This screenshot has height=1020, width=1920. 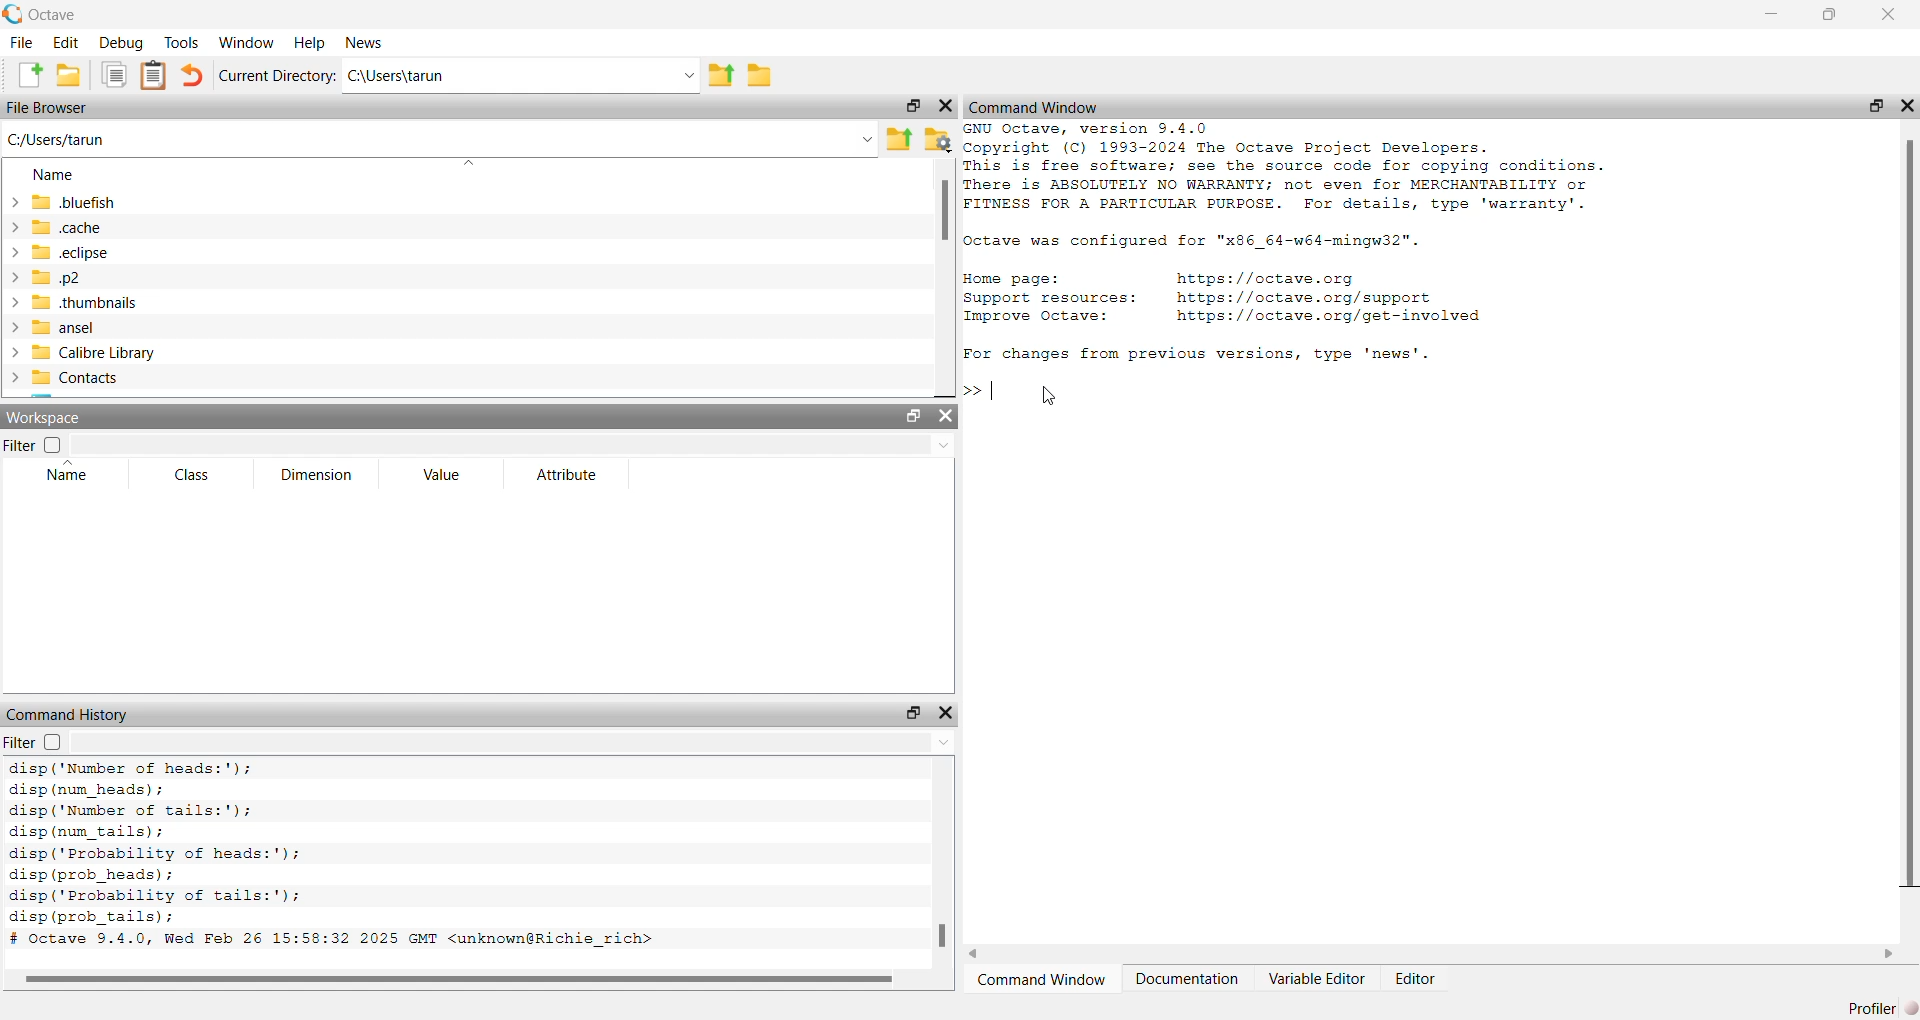 What do you see at coordinates (70, 251) in the screenshot?
I see `.eclipse` at bounding box center [70, 251].